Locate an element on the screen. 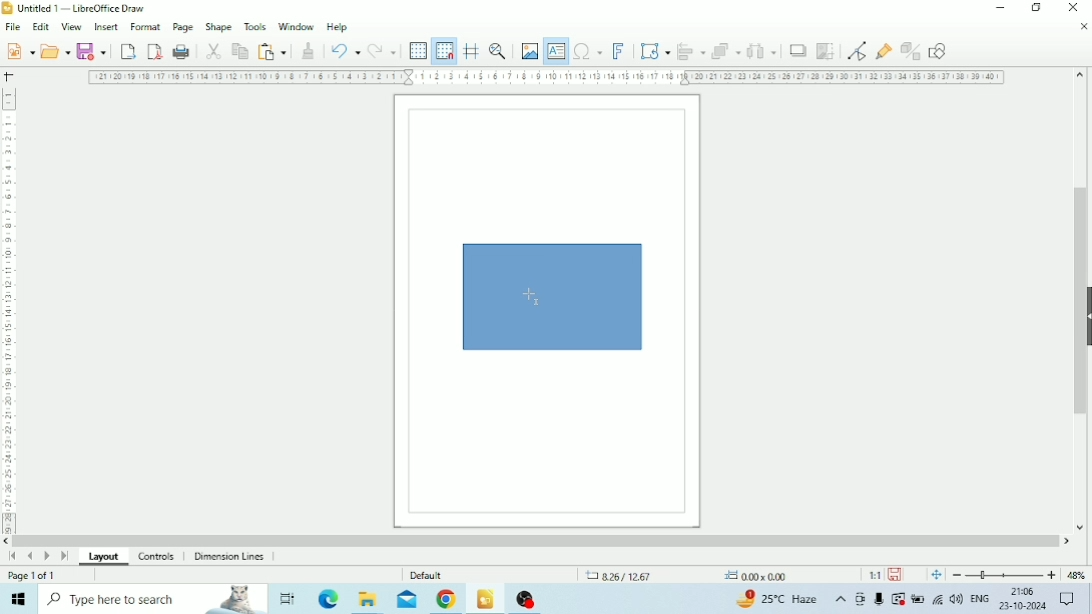  Redo is located at coordinates (381, 51).